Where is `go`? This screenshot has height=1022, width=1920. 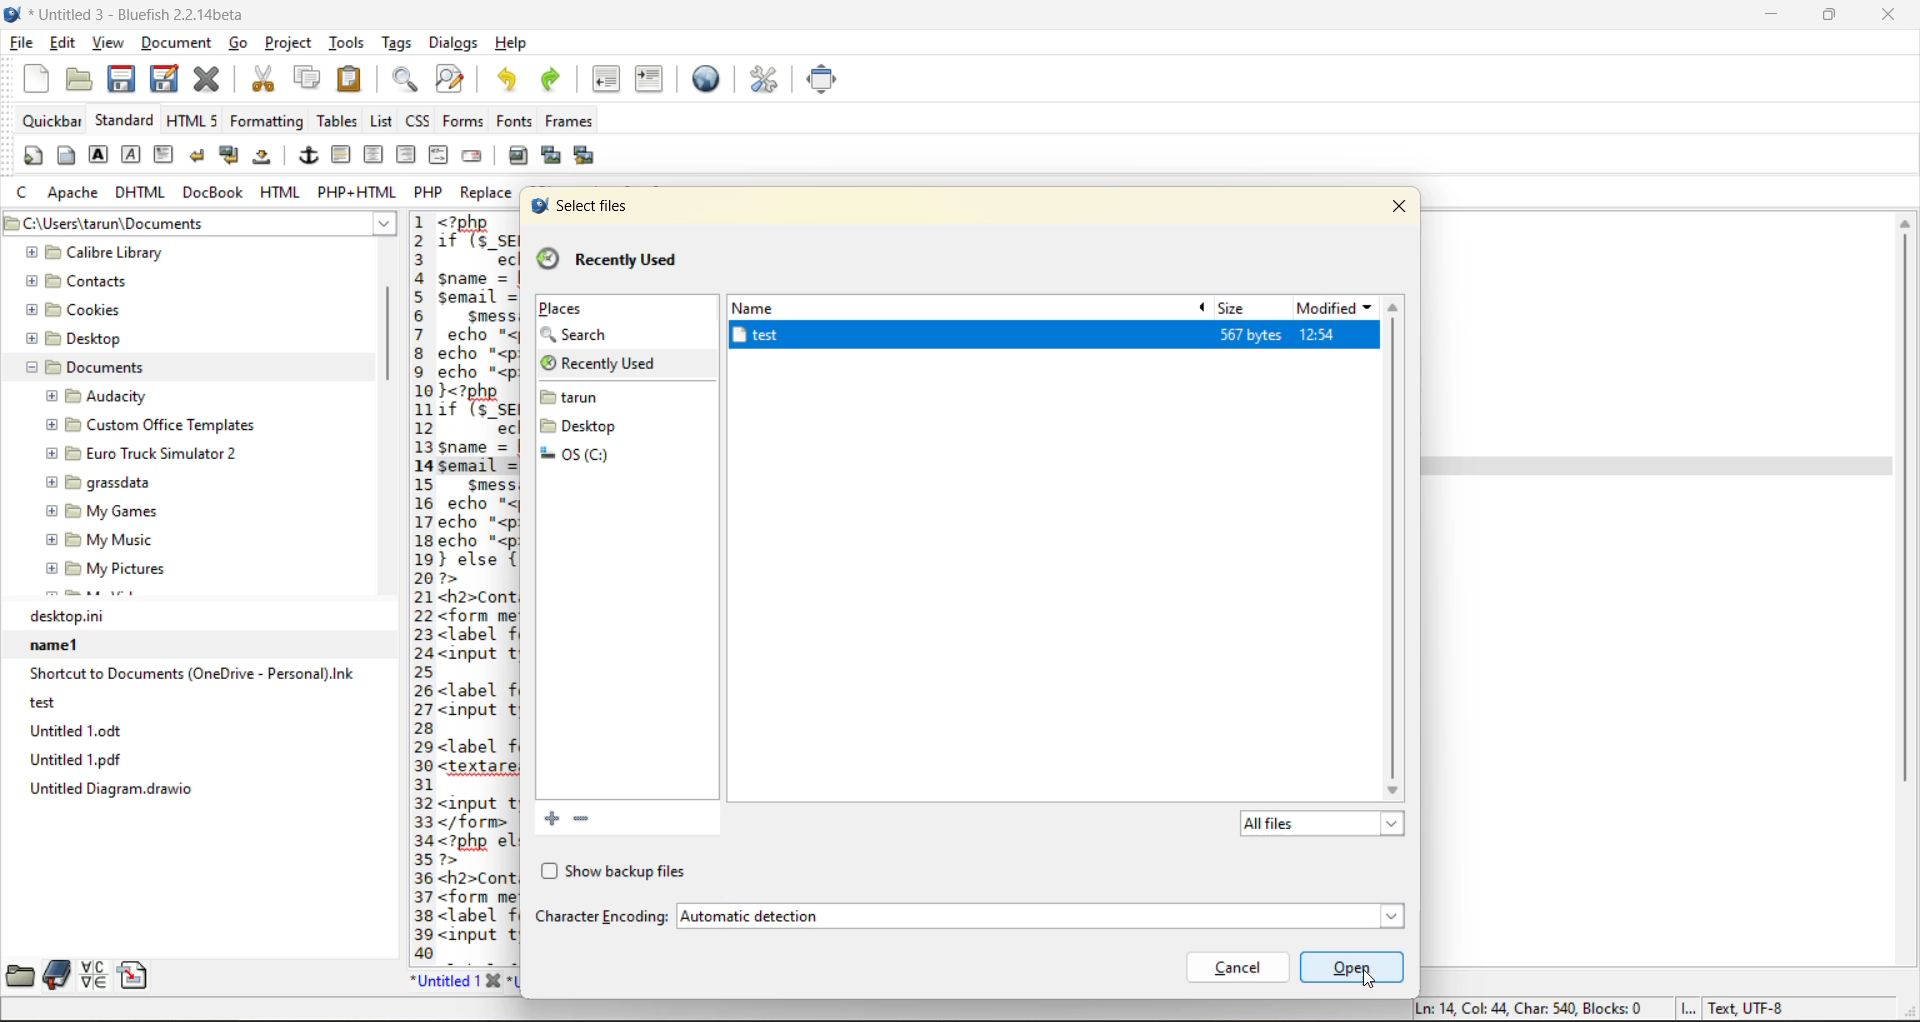
go is located at coordinates (241, 43).